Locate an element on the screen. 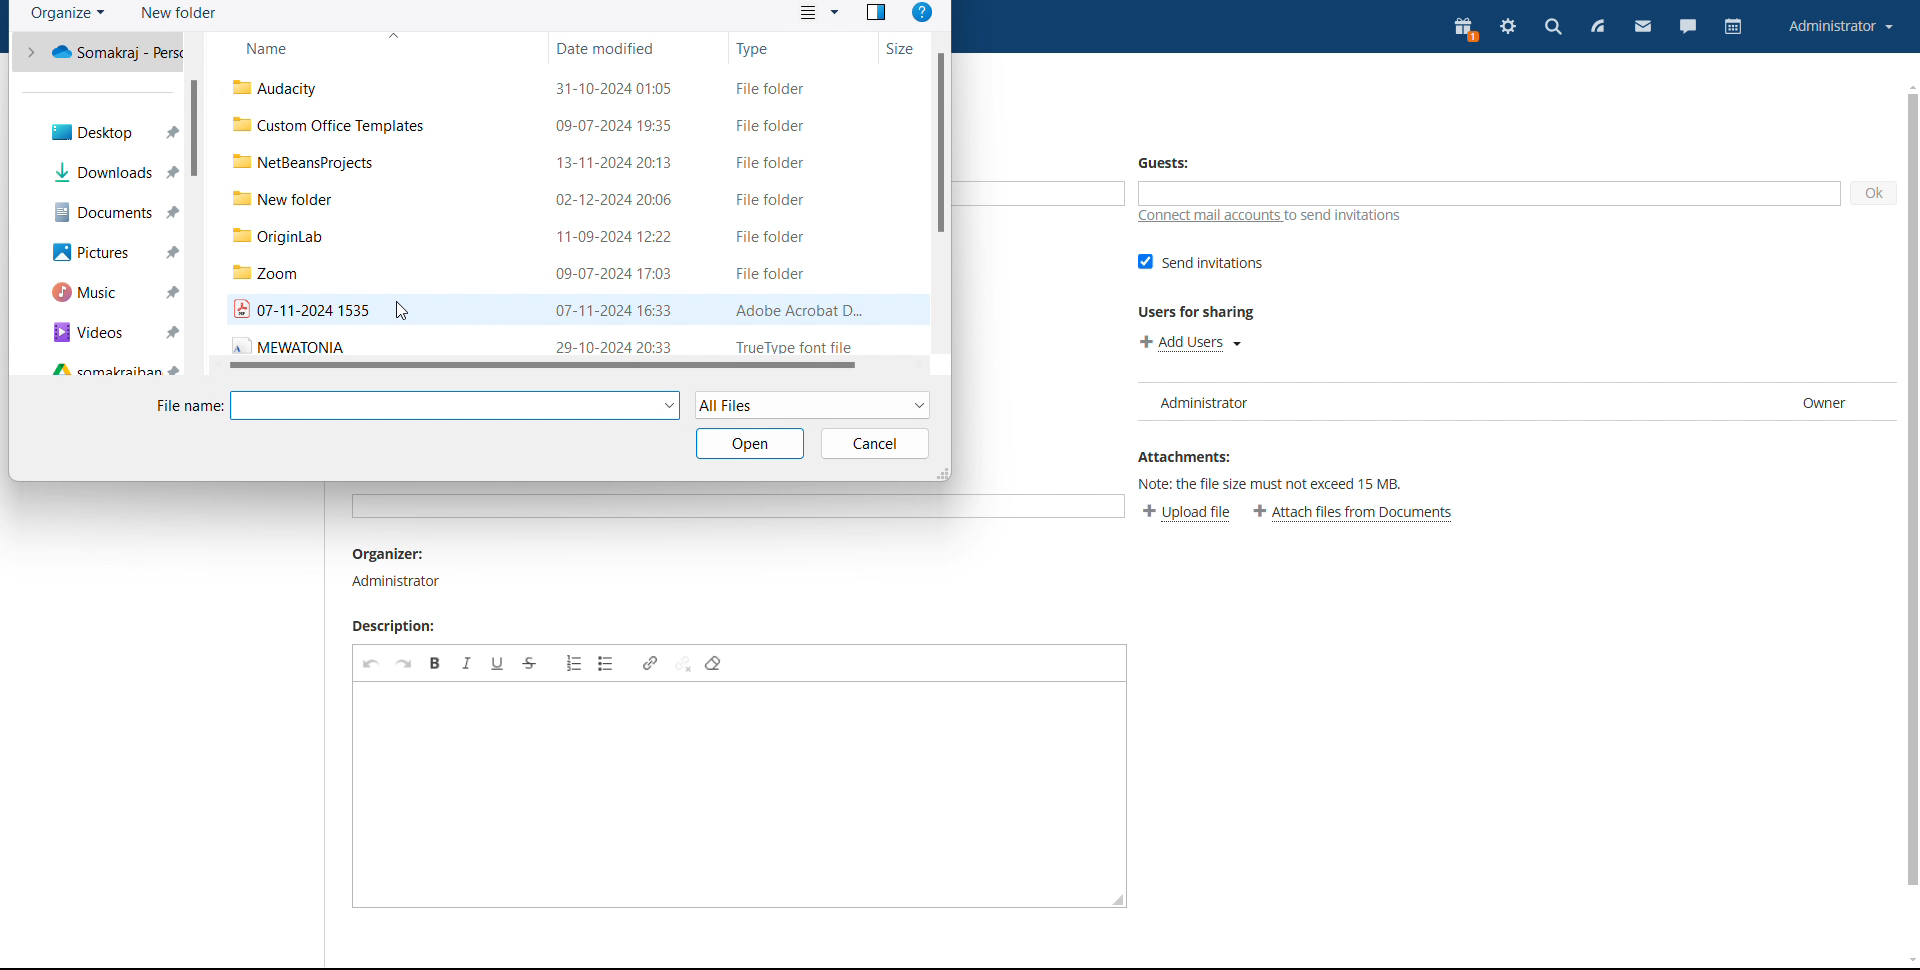 This screenshot has height=970, width=1920.  is located at coordinates (116, 330).